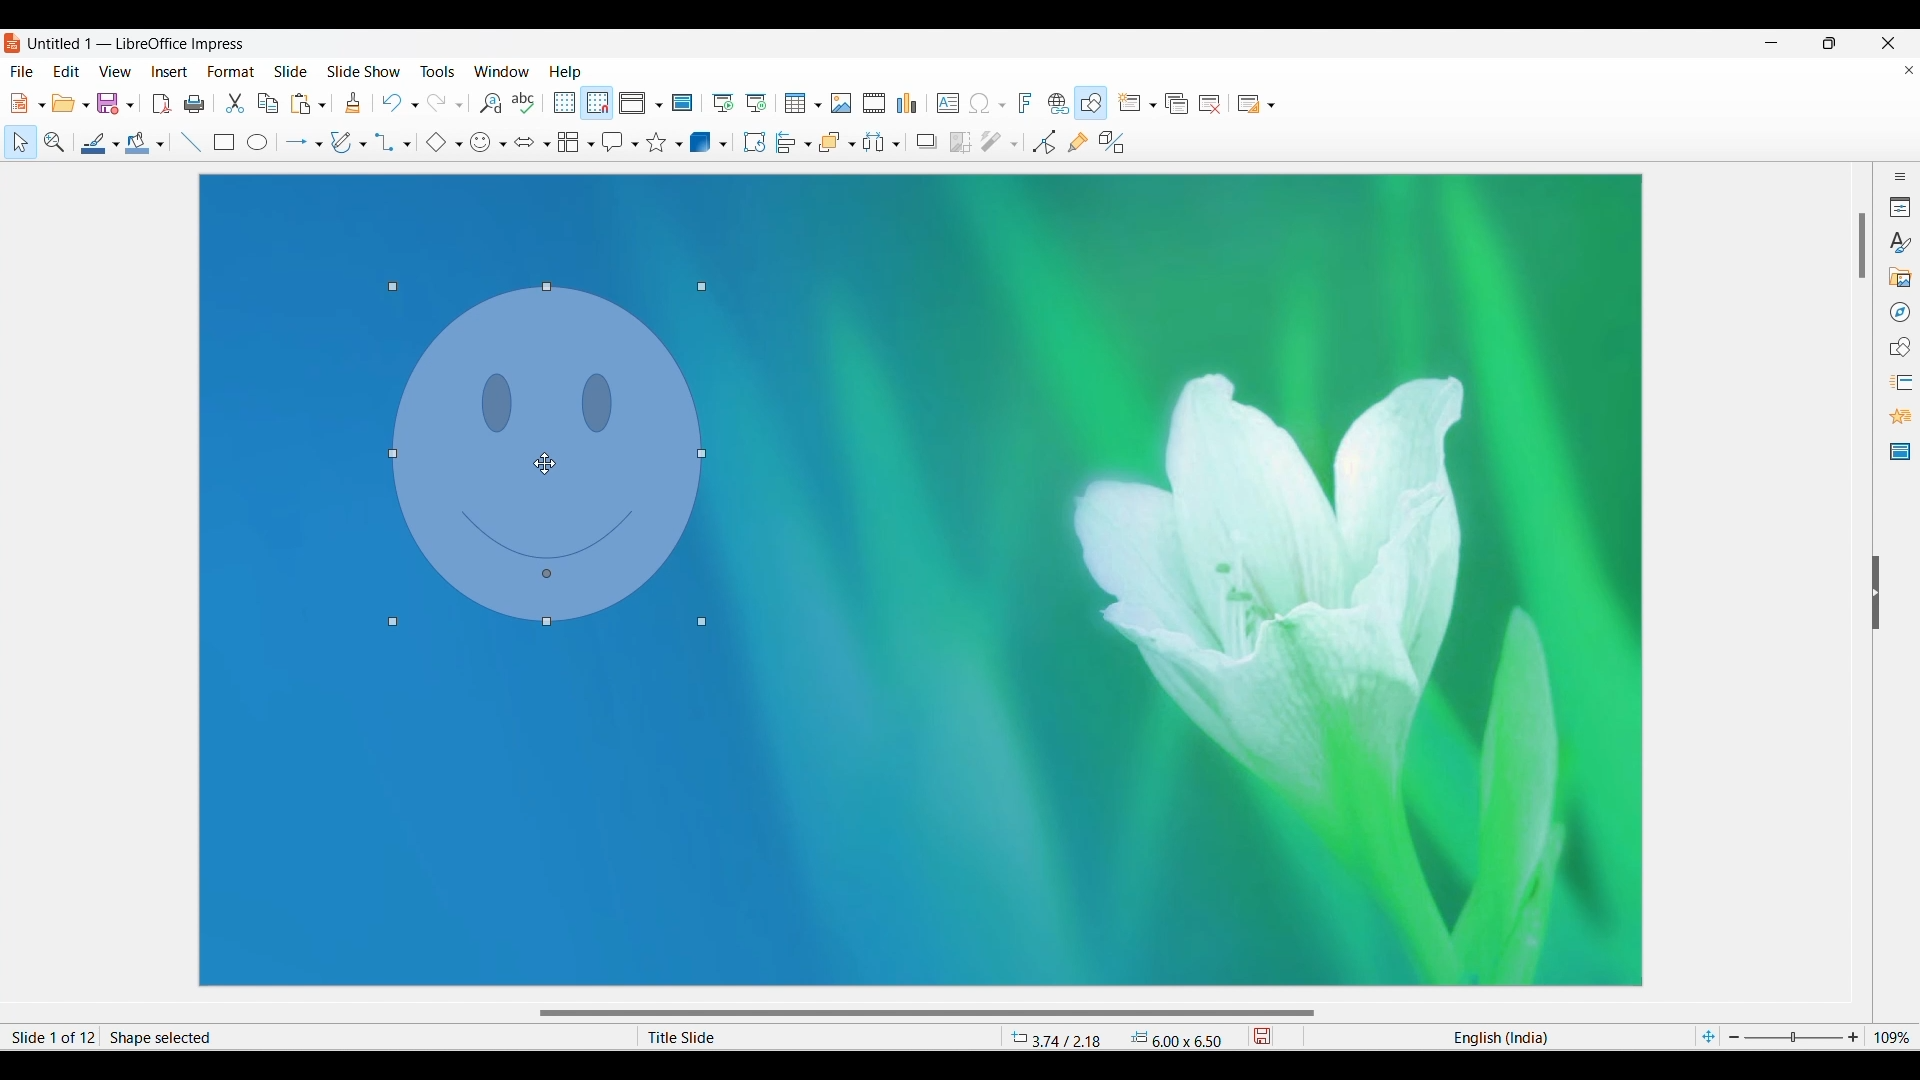  Describe the element at coordinates (1899, 347) in the screenshot. I see `Shapes` at that location.